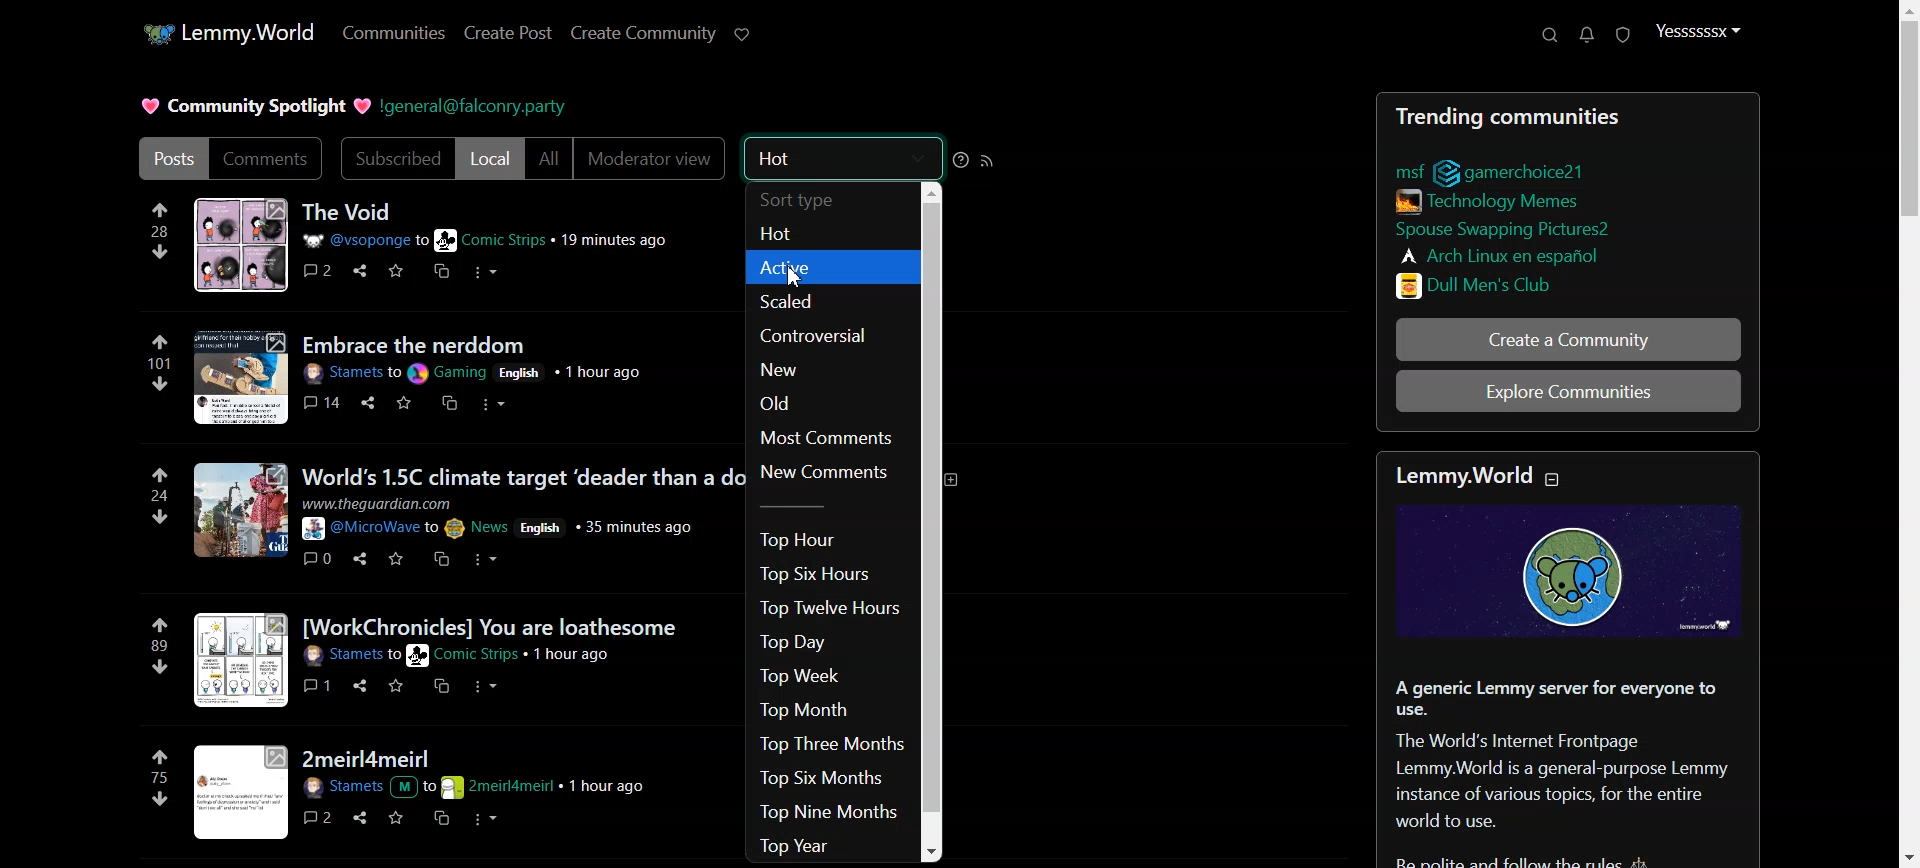 This screenshot has width=1920, height=868. Describe the element at coordinates (1550, 35) in the screenshot. I see `Search` at that location.